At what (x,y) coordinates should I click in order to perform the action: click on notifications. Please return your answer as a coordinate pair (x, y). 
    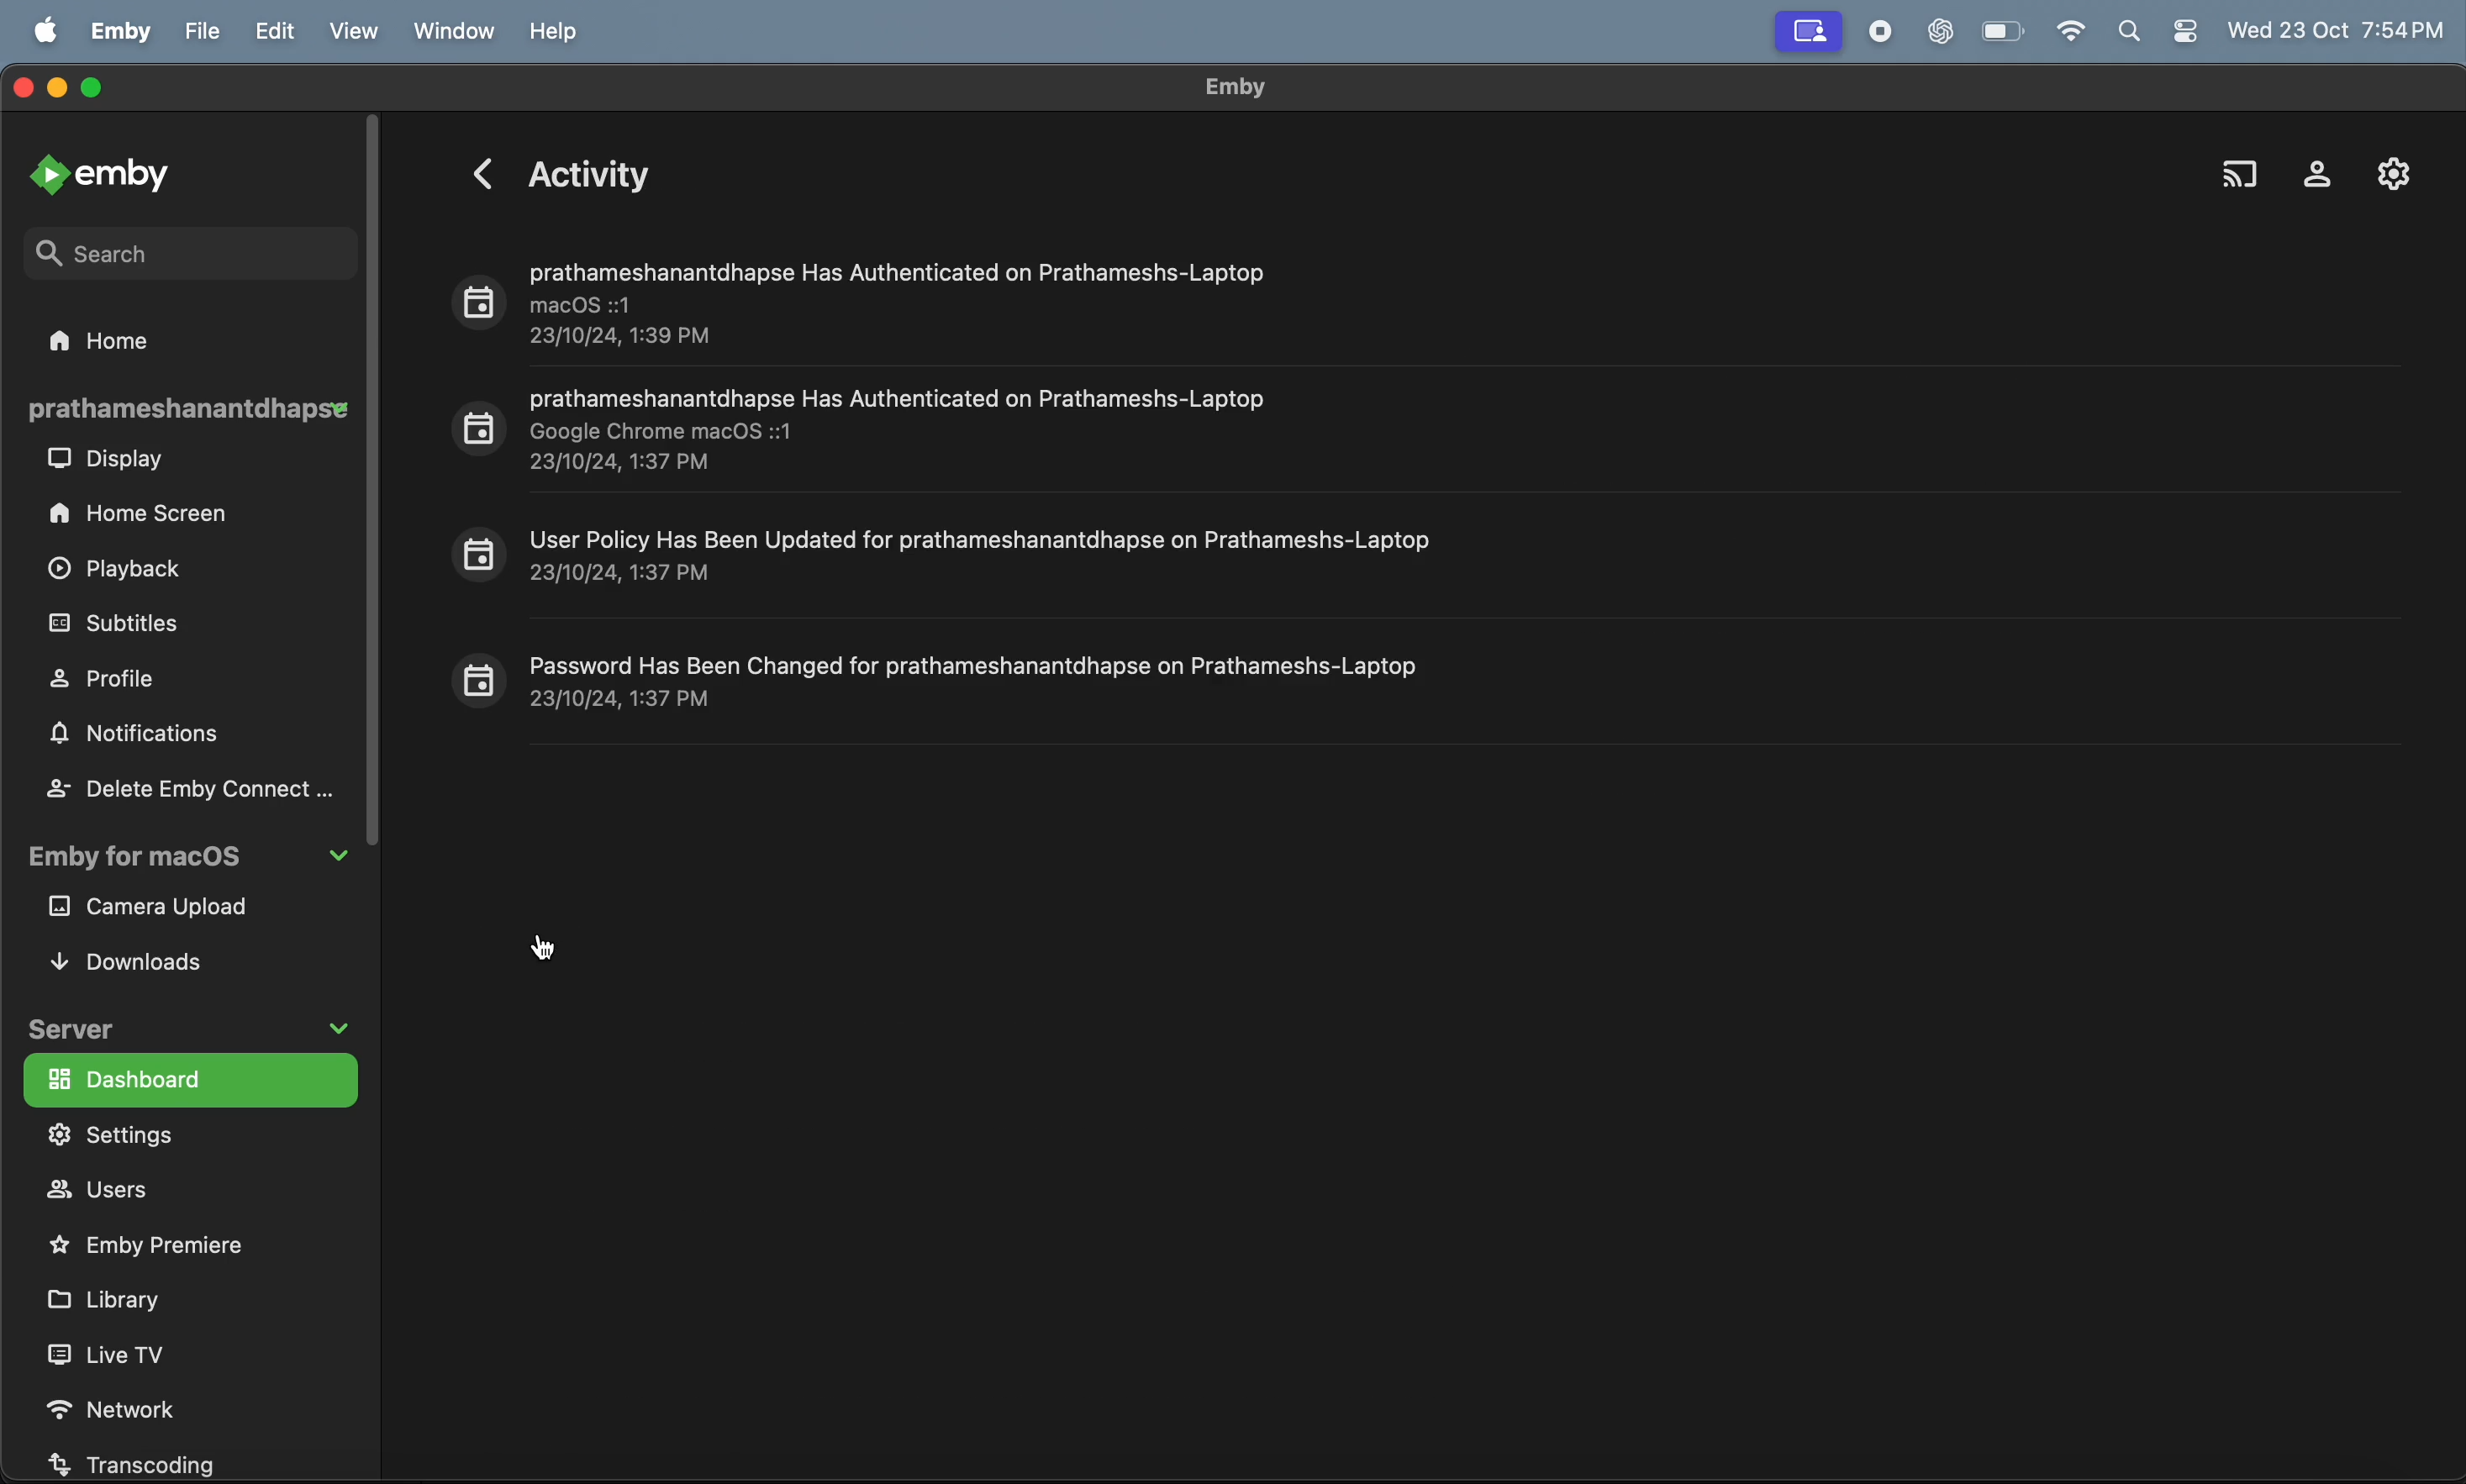
    Looking at the image, I should click on (145, 737).